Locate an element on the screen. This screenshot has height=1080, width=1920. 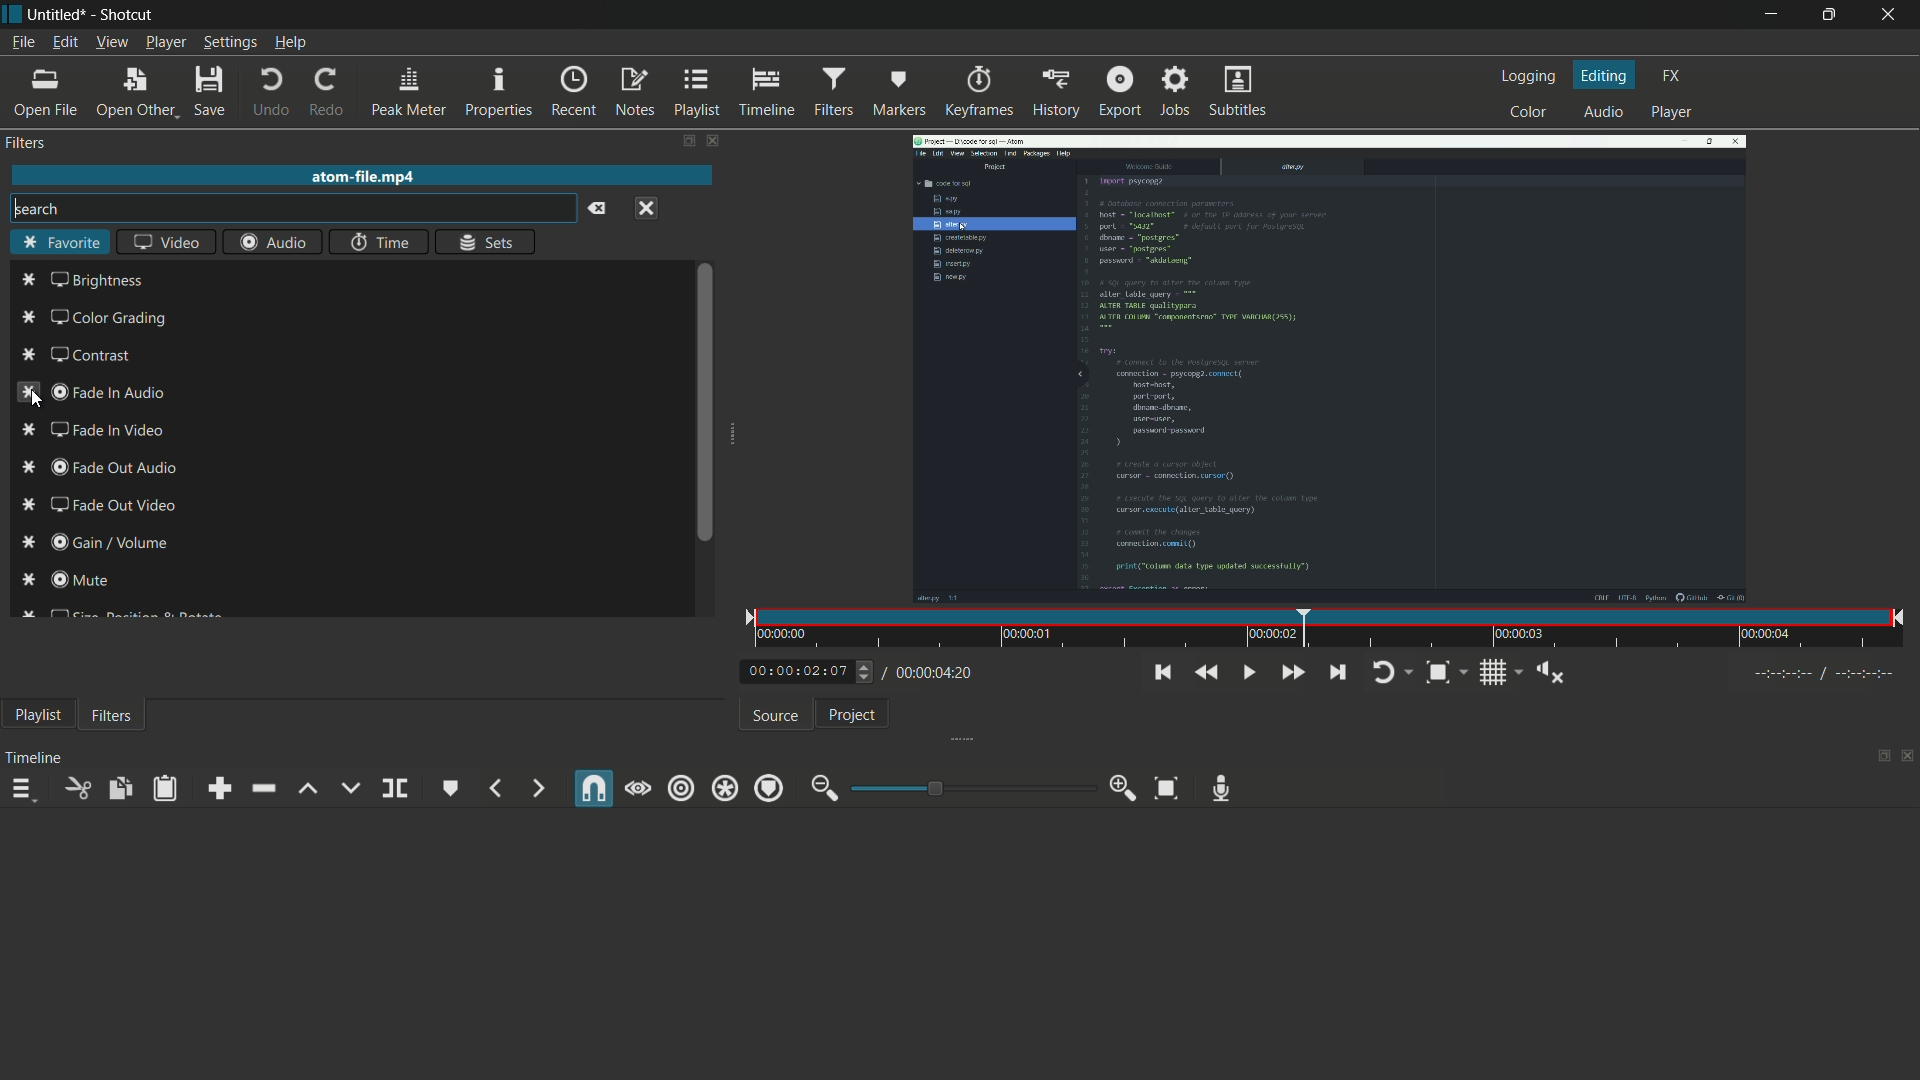
record audio is located at coordinates (1222, 789).